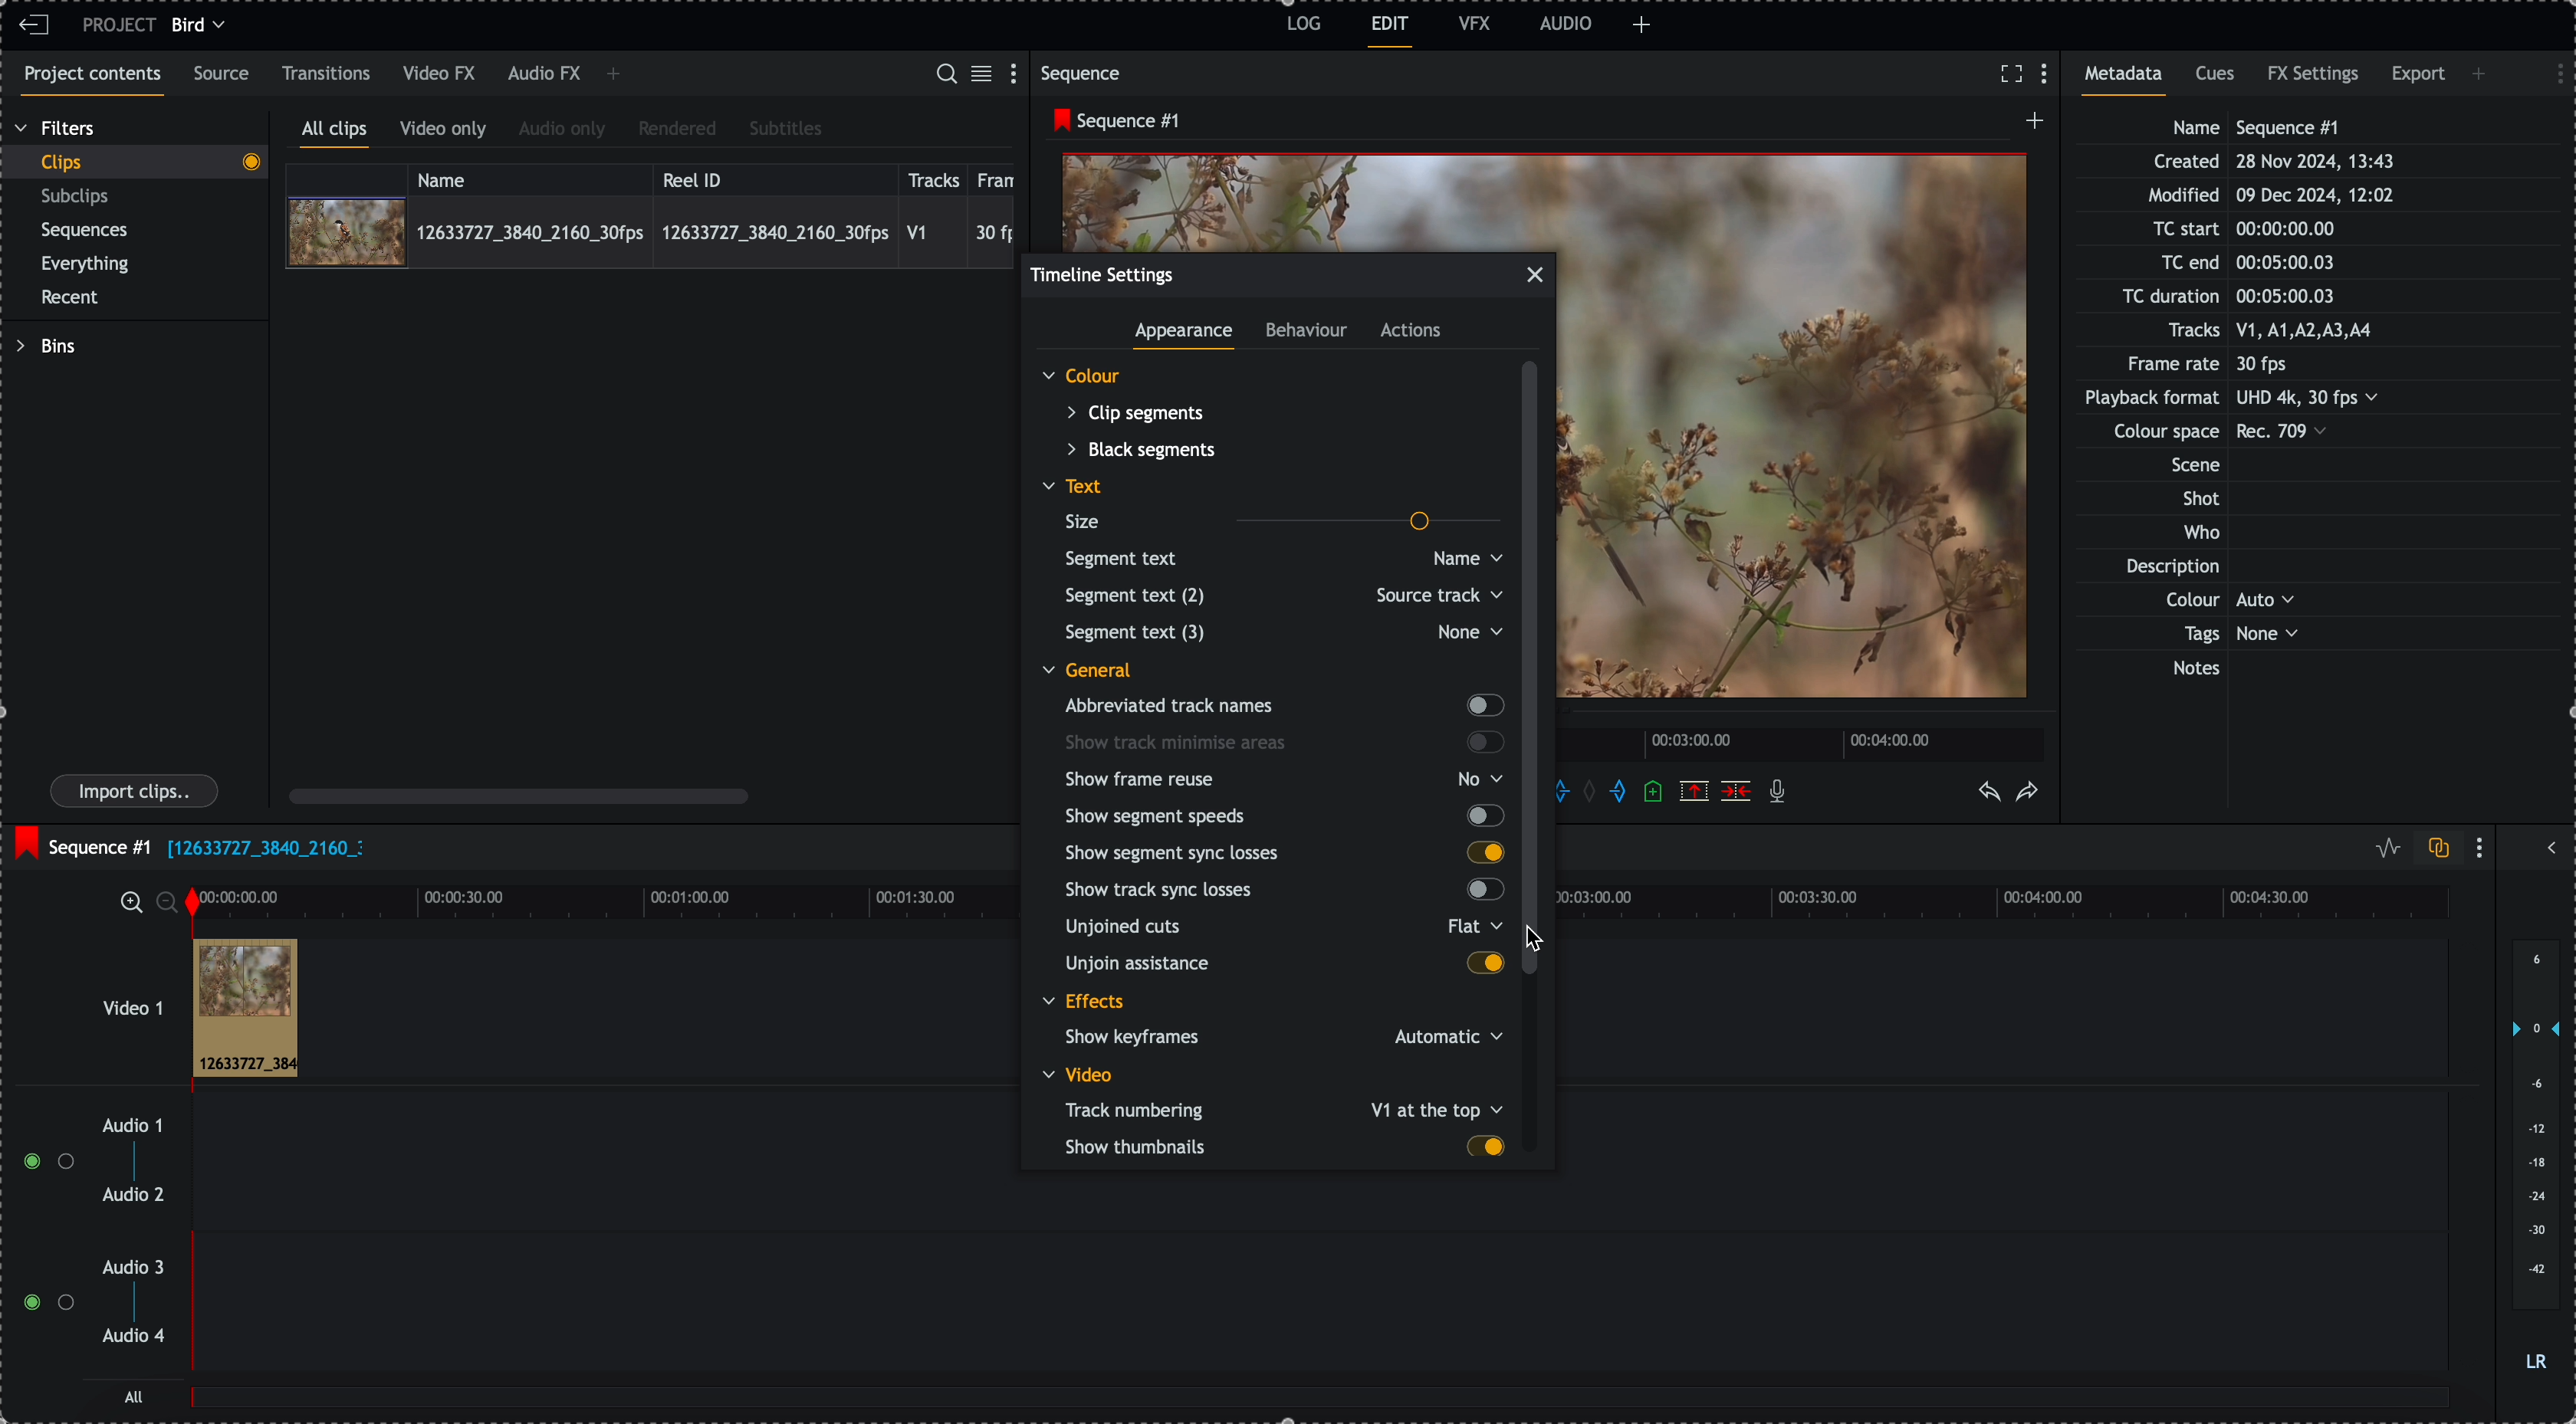  Describe the element at coordinates (1000, 177) in the screenshot. I see `frame` at that location.